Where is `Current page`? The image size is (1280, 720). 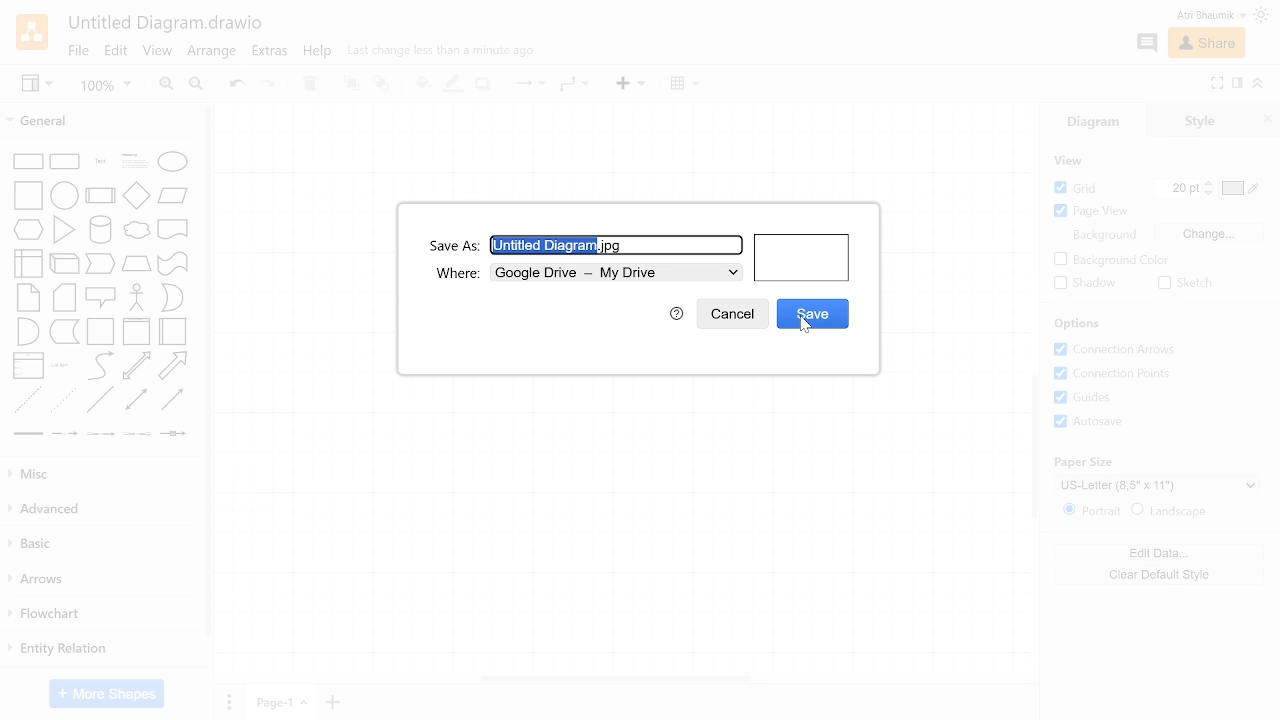
Current page is located at coordinates (278, 701).